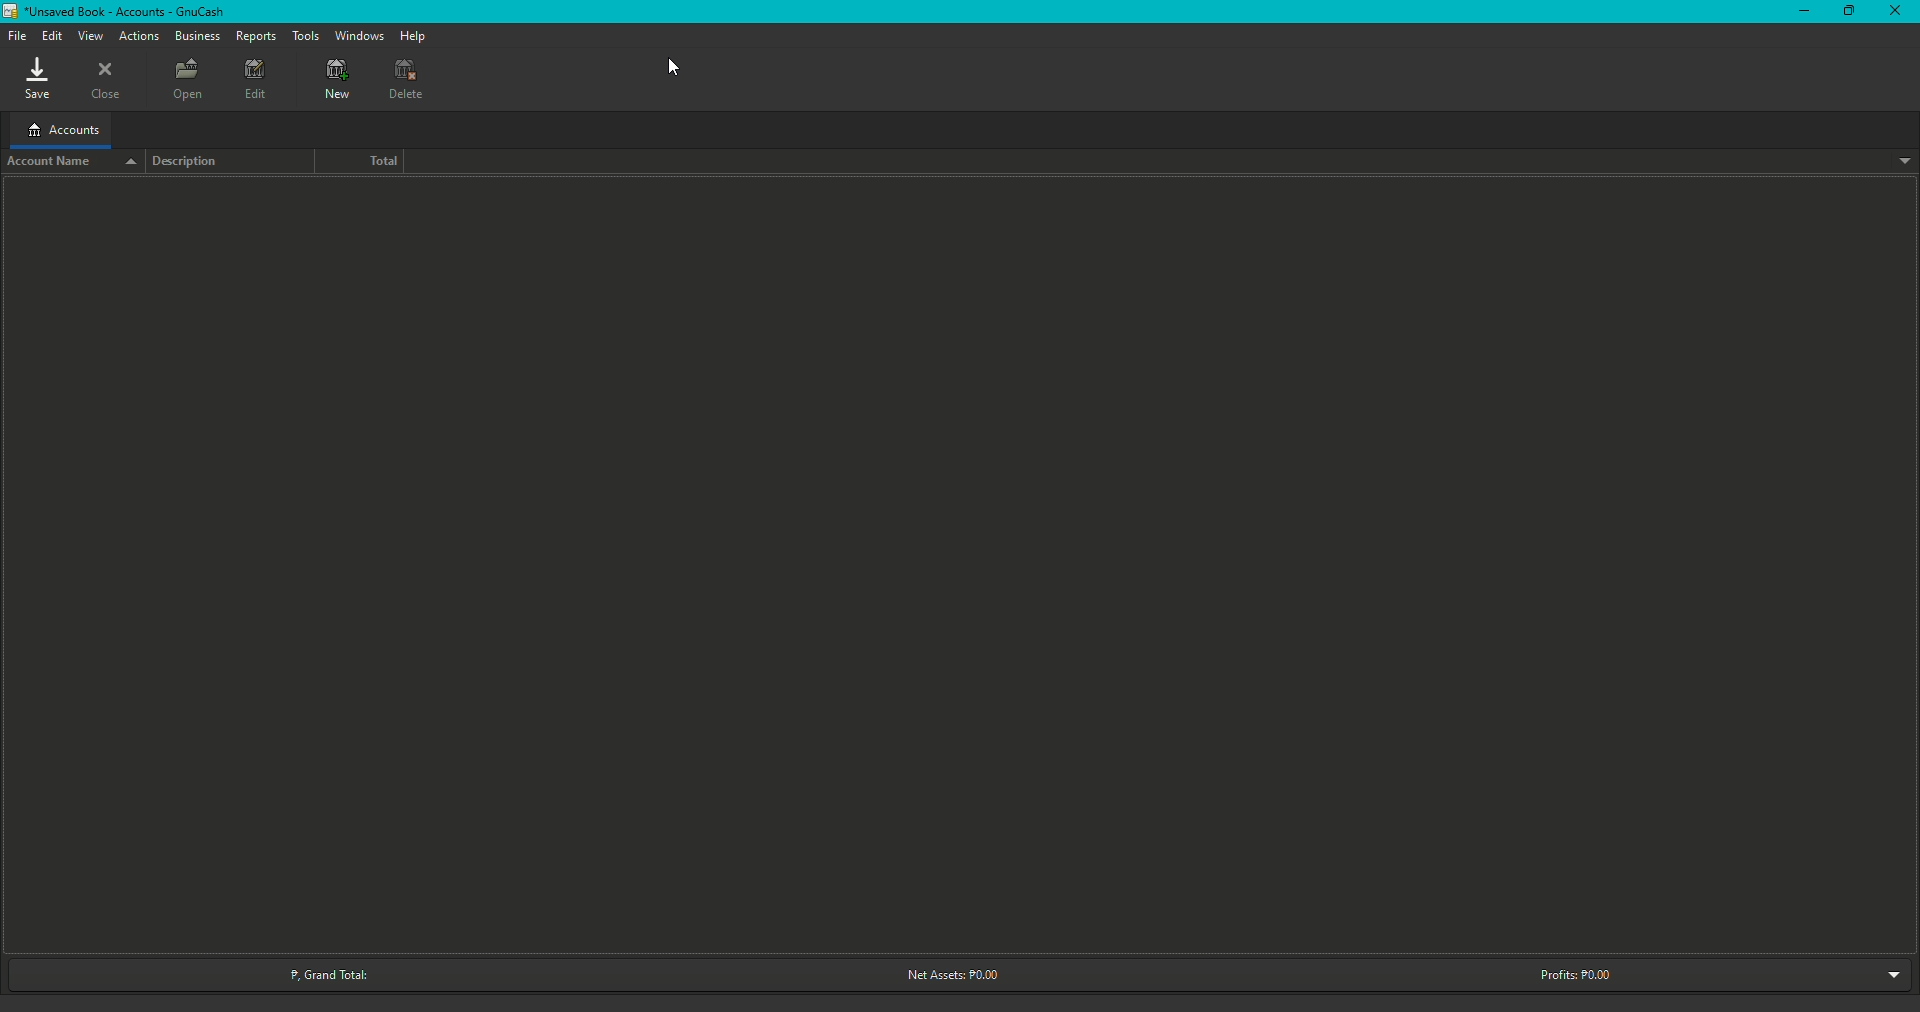 The height and width of the screenshot is (1012, 1920). Describe the element at coordinates (951, 973) in the screenshot. I see `Net Assets` at that location.